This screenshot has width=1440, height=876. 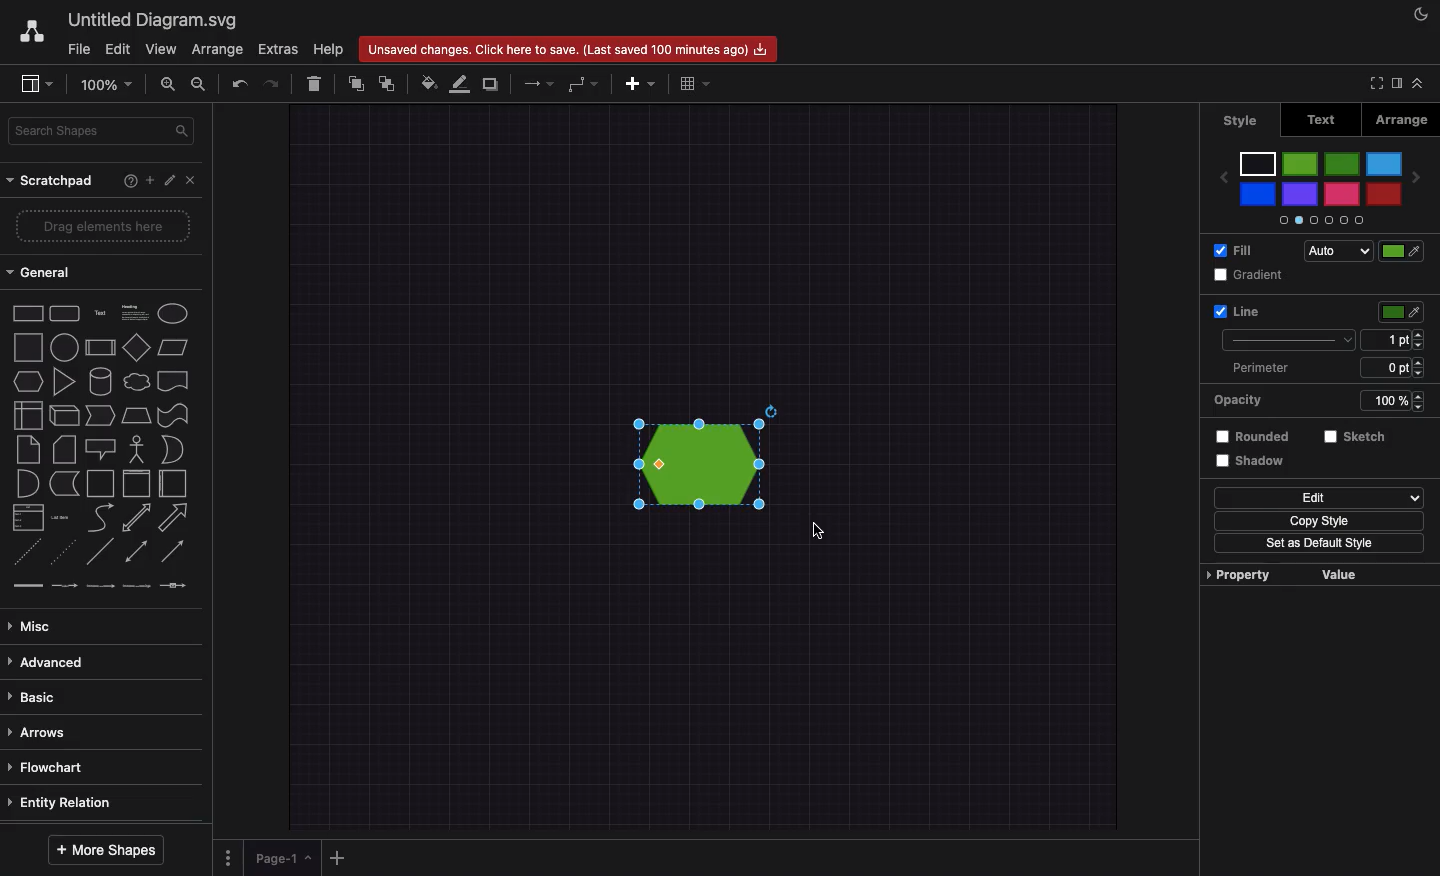 What do you see at coordinates (1284, 340) in the screenshot?
I see `Type` at bounding box center [1284, 340].